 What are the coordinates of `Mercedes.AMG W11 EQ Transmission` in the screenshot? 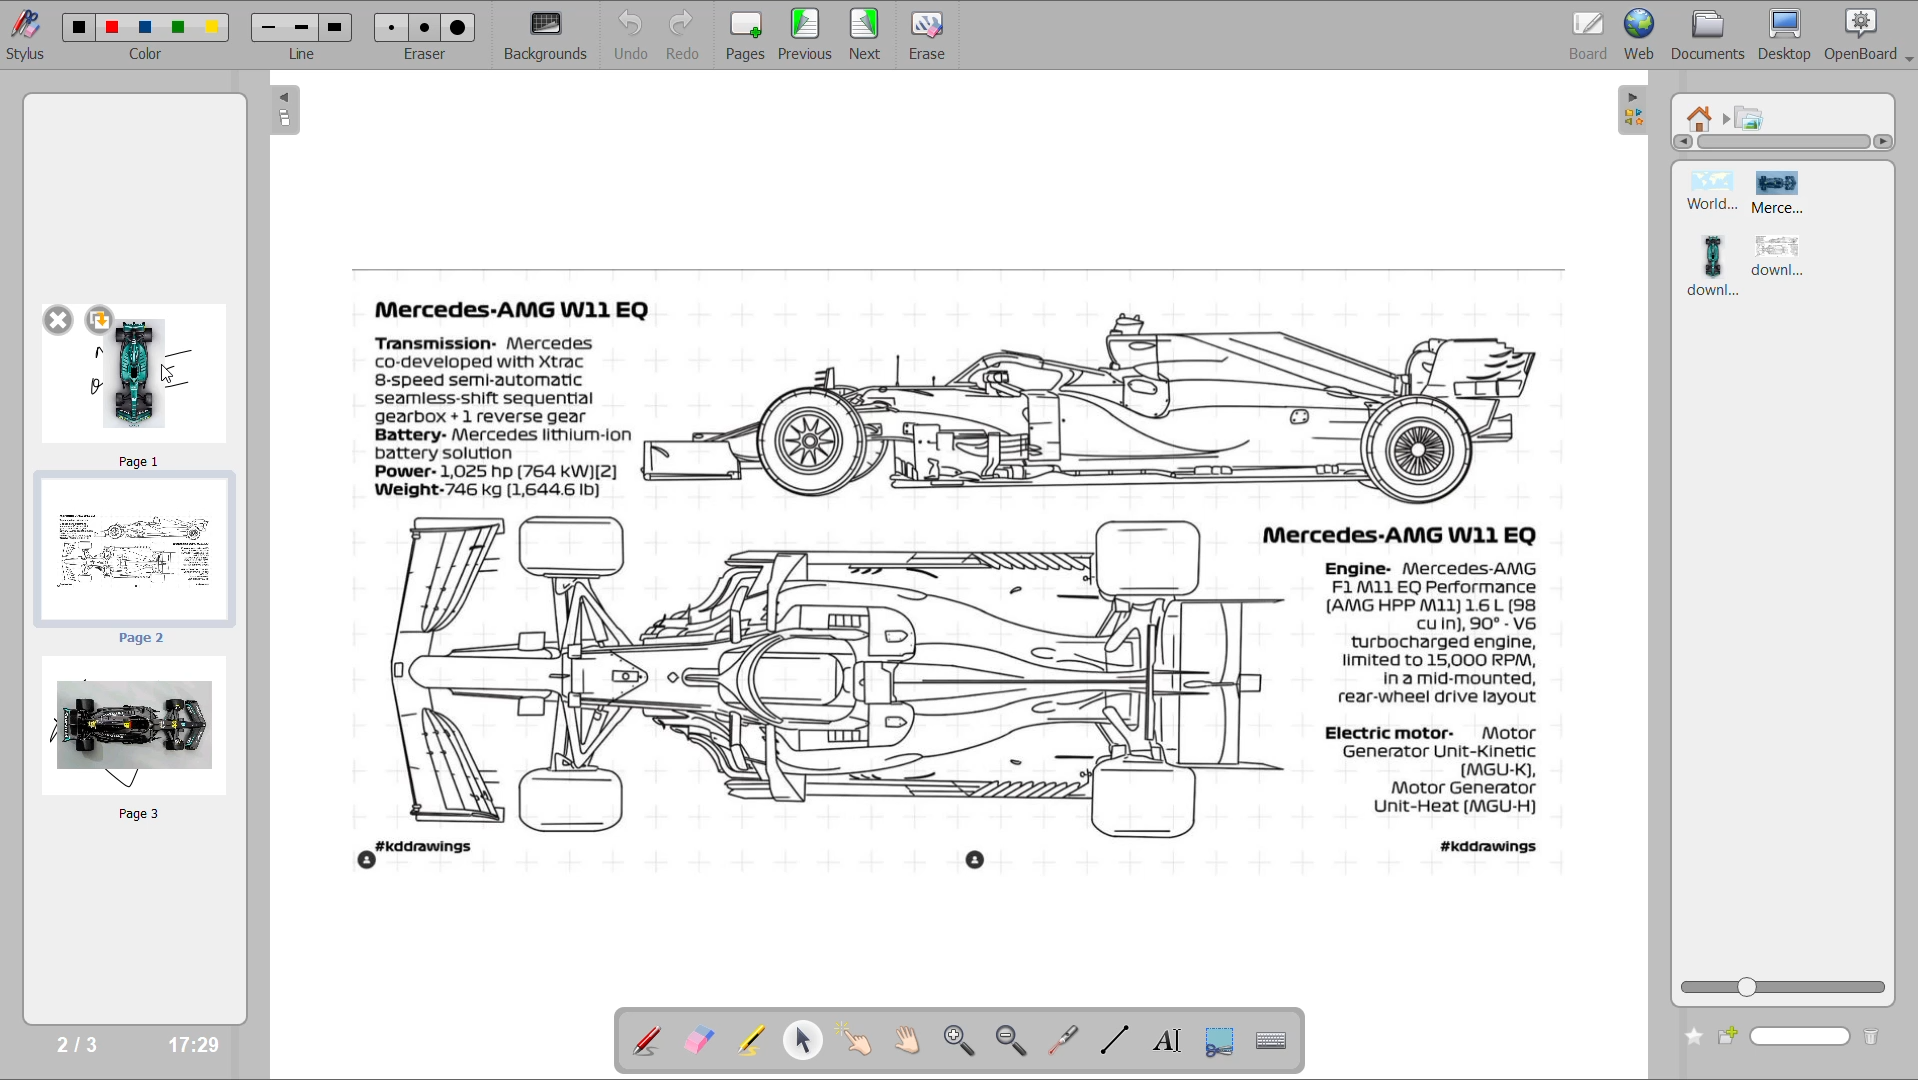 It's located at (508, 308).